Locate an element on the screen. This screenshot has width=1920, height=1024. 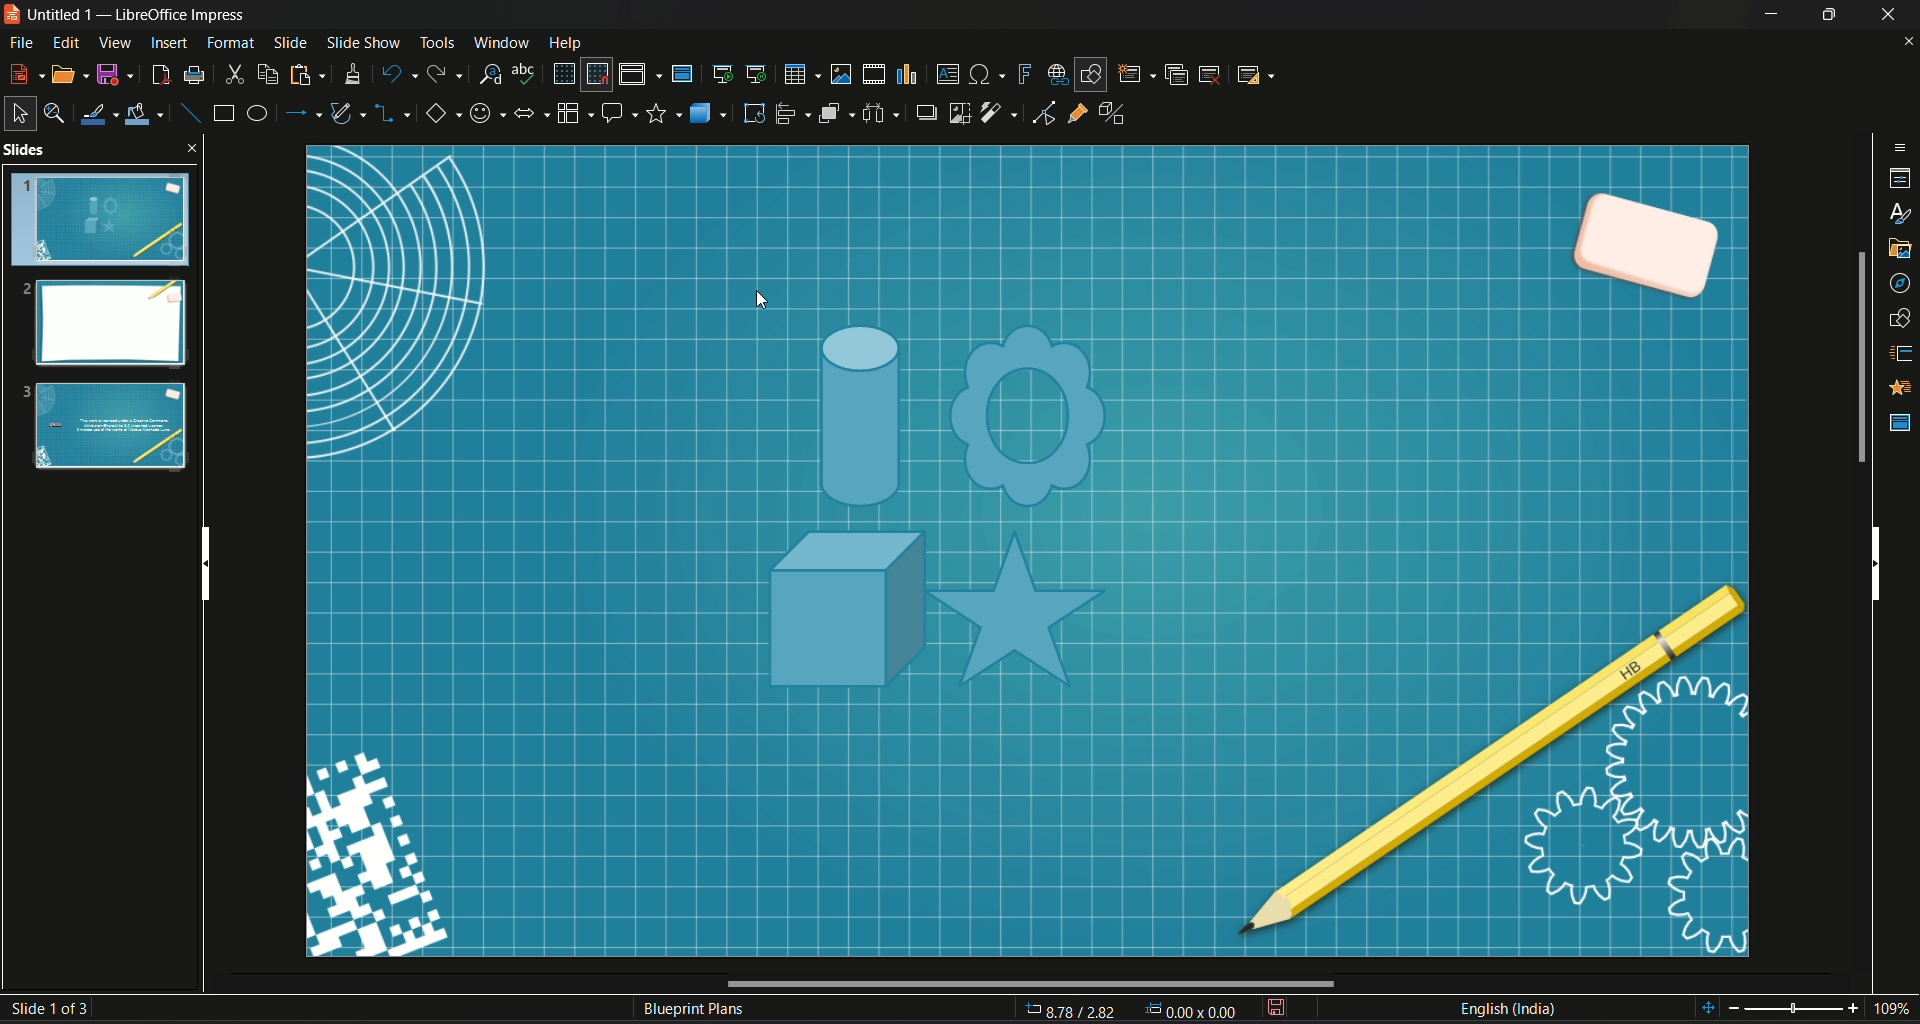
duplicate slide is located at coordinates (1177, 74).